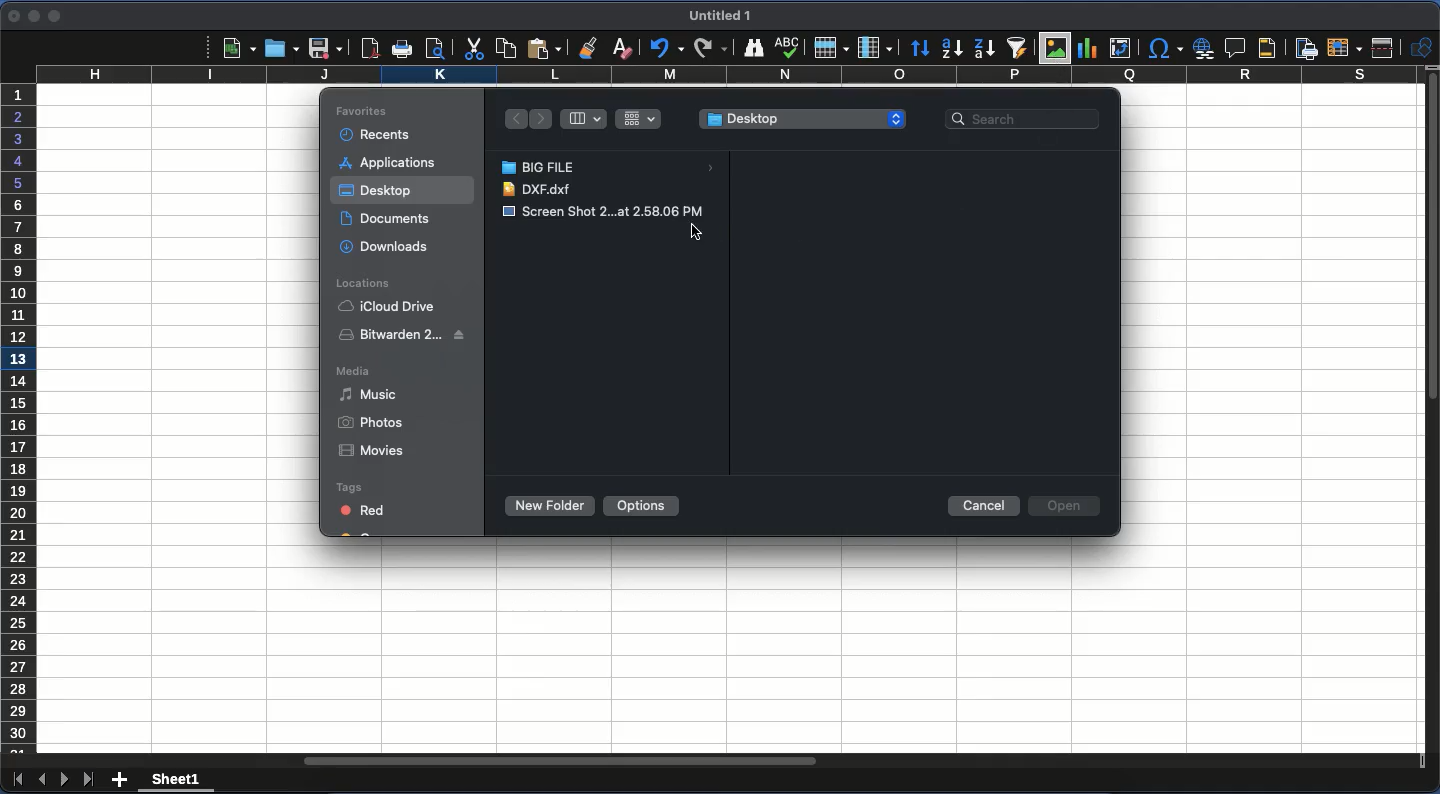 This screenshot has height=794, width=1440. I want to click on column, so click(875, 48).